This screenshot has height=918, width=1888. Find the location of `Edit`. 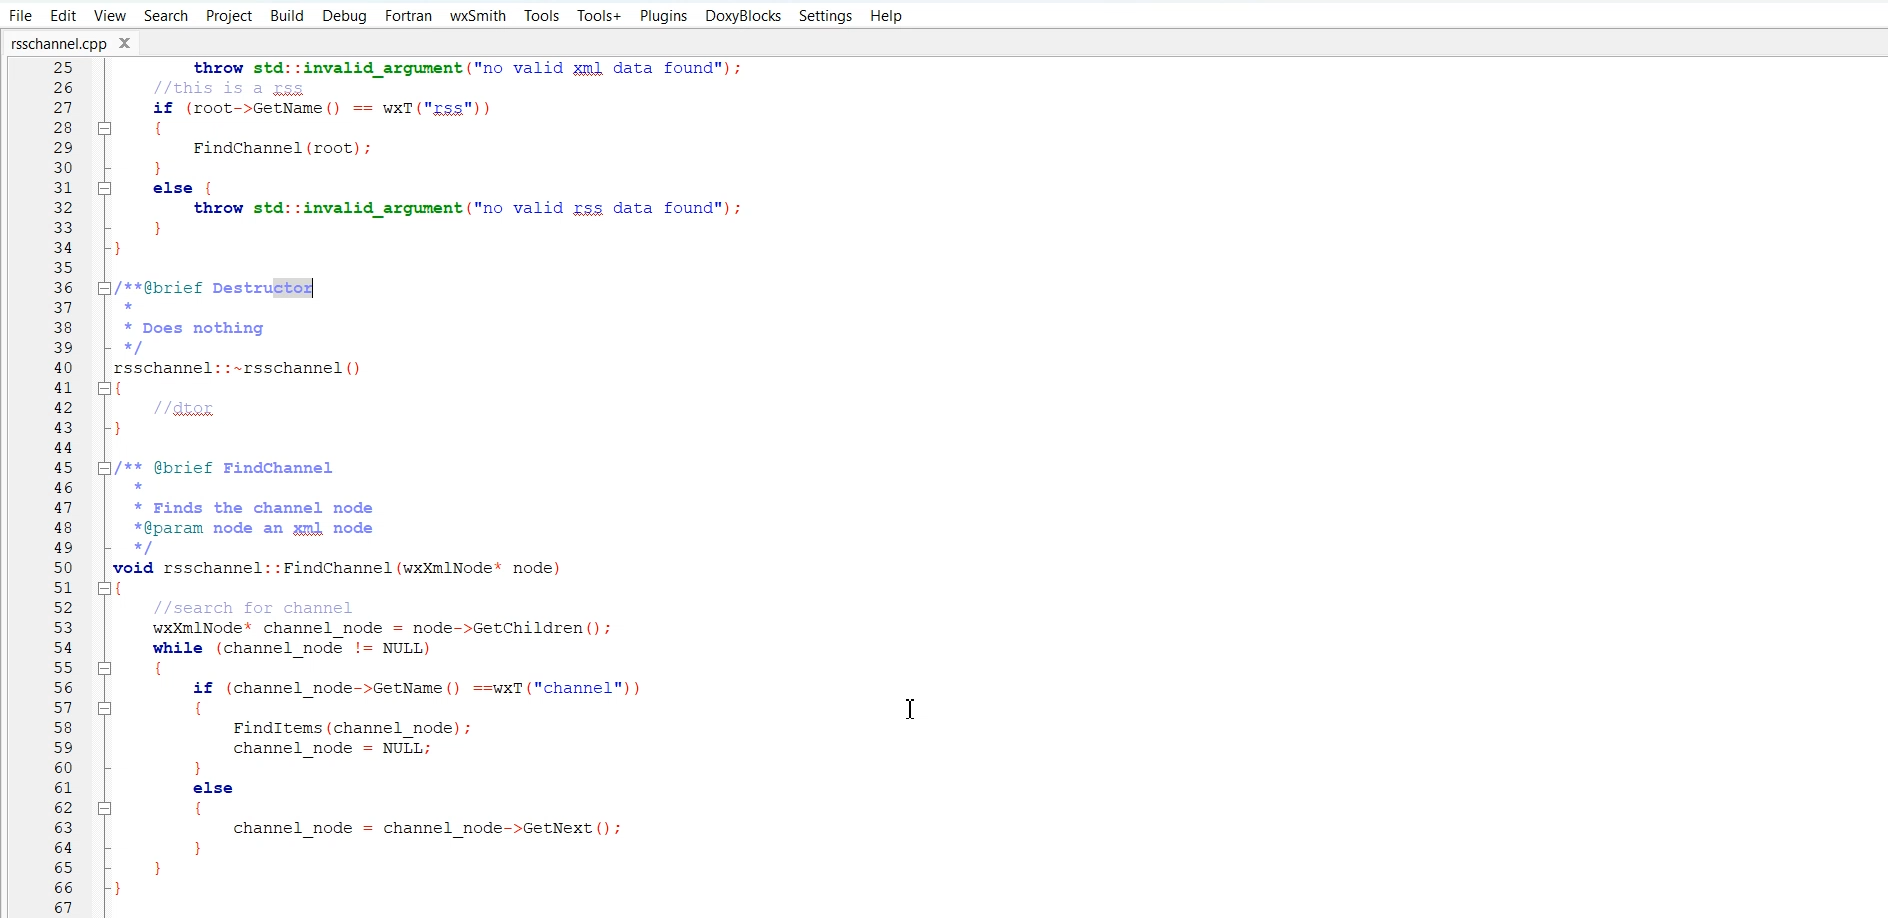

Edit is located at coordinates (62, 15).